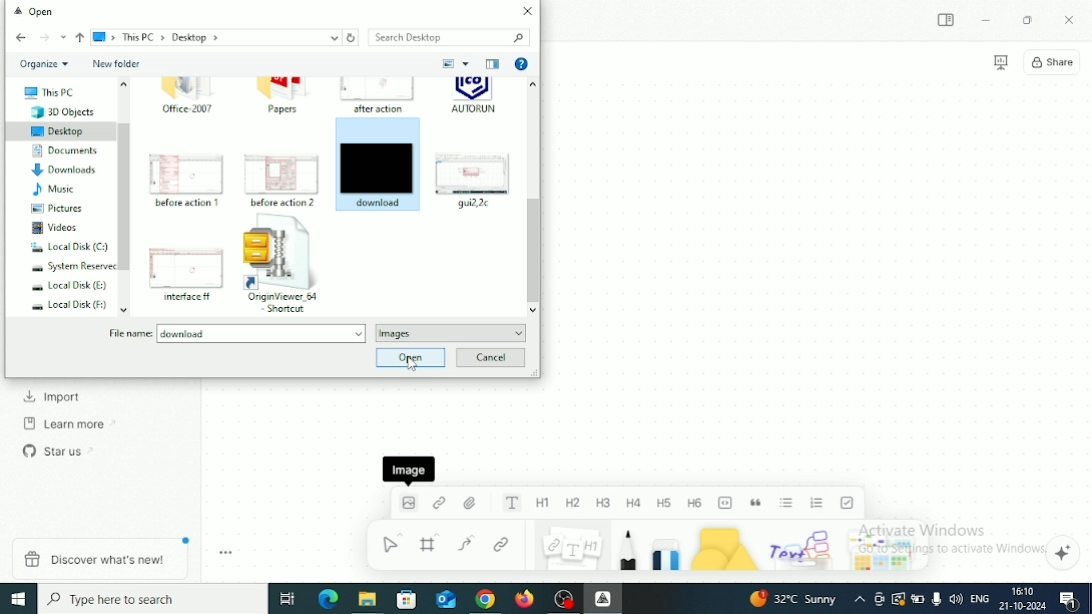 This screenshot has width=1092, height=614. What do you see at coordinates (573, 504) in the screenshot?
I see `Heading 2` at bounding box center [573, 504].